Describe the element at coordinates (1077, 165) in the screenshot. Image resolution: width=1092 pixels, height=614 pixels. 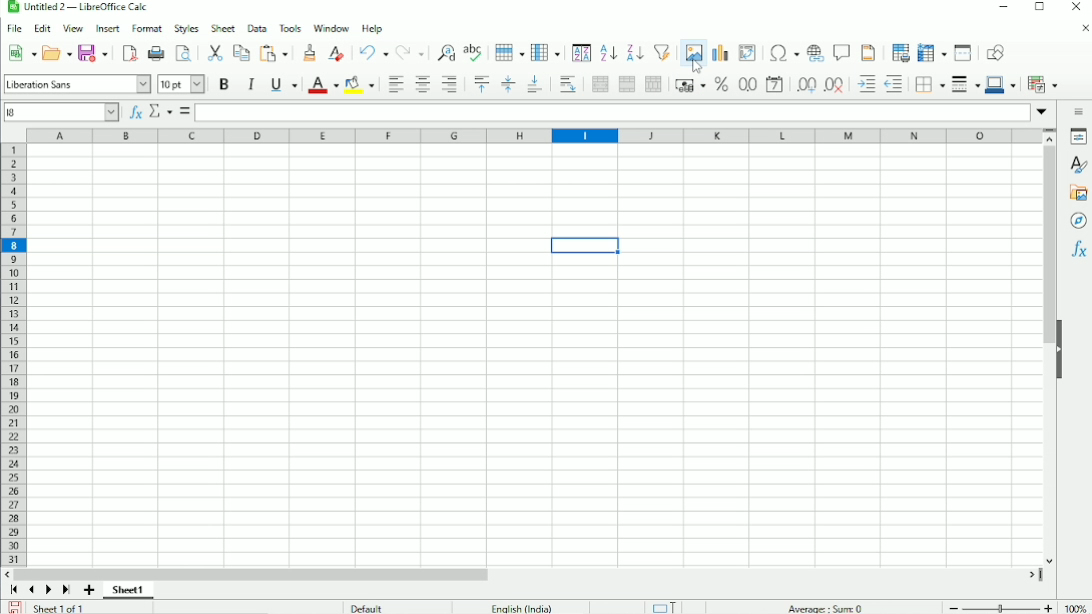
I see `Styles` at that location.